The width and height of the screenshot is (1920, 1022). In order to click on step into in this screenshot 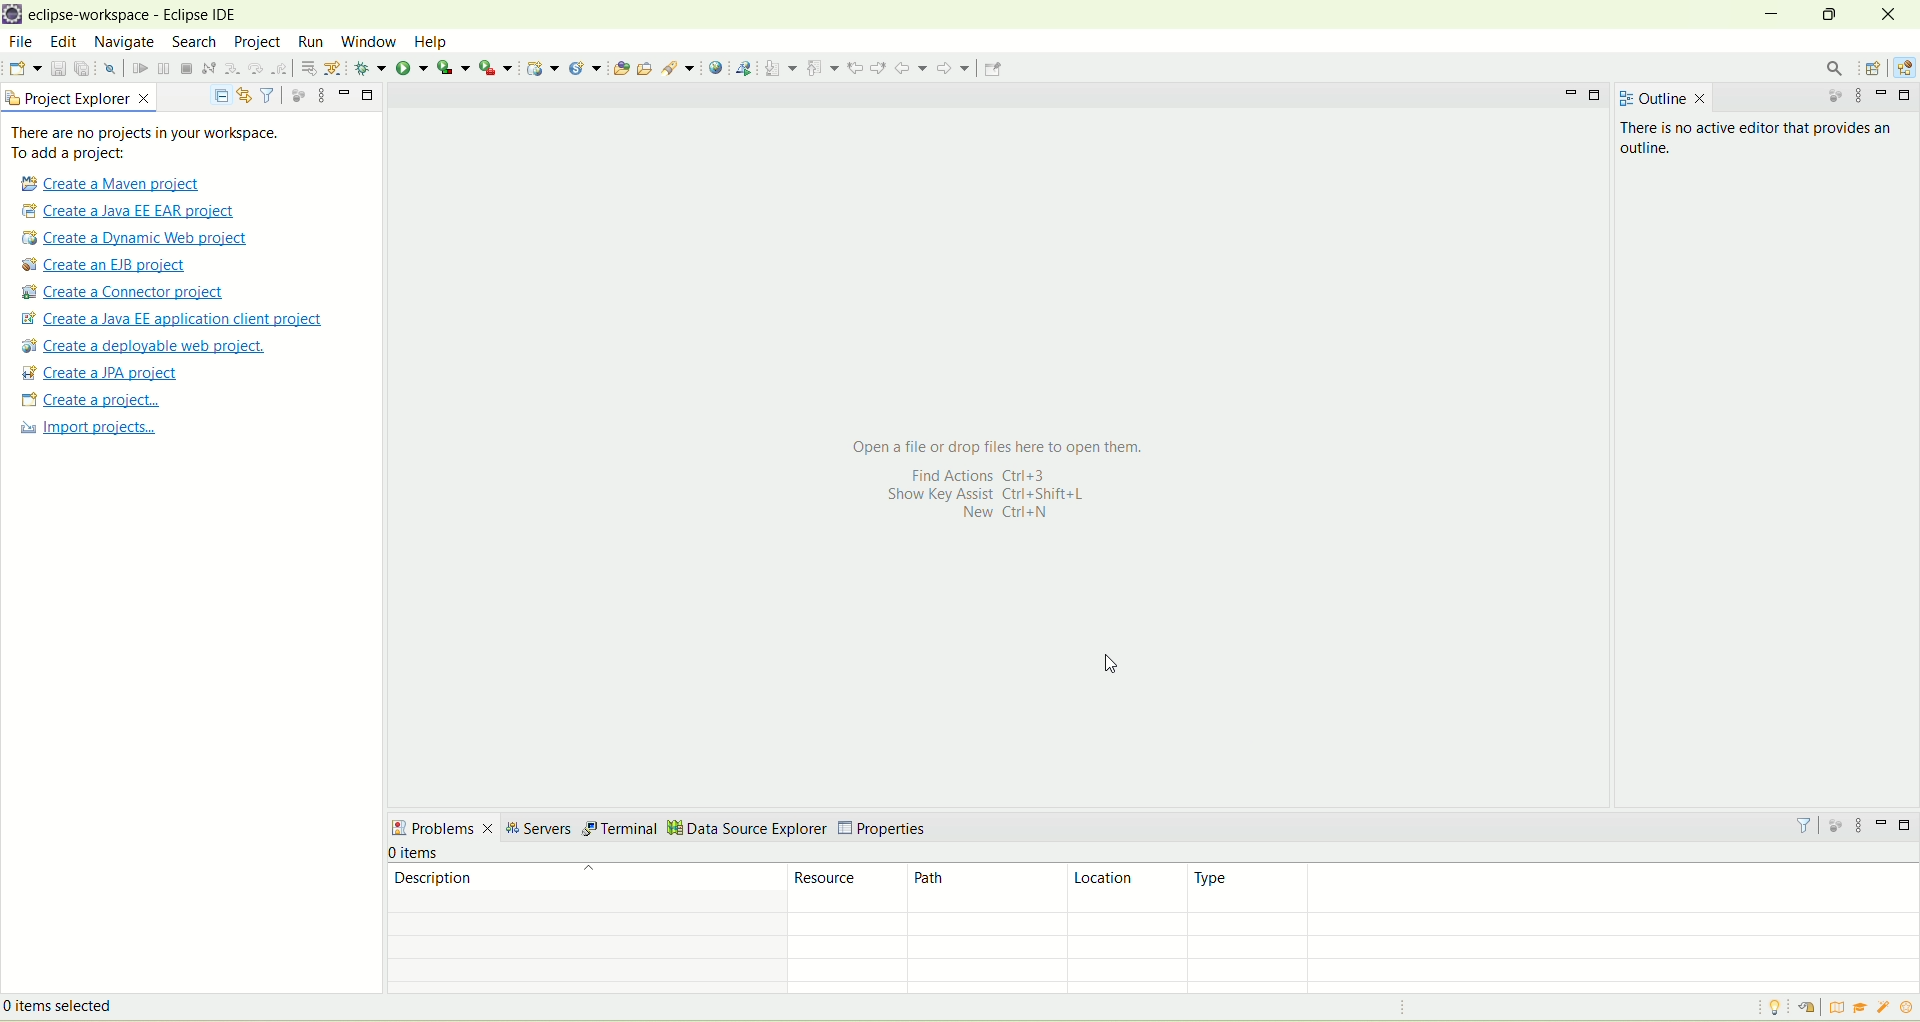, I will do `click(313, 71)`.